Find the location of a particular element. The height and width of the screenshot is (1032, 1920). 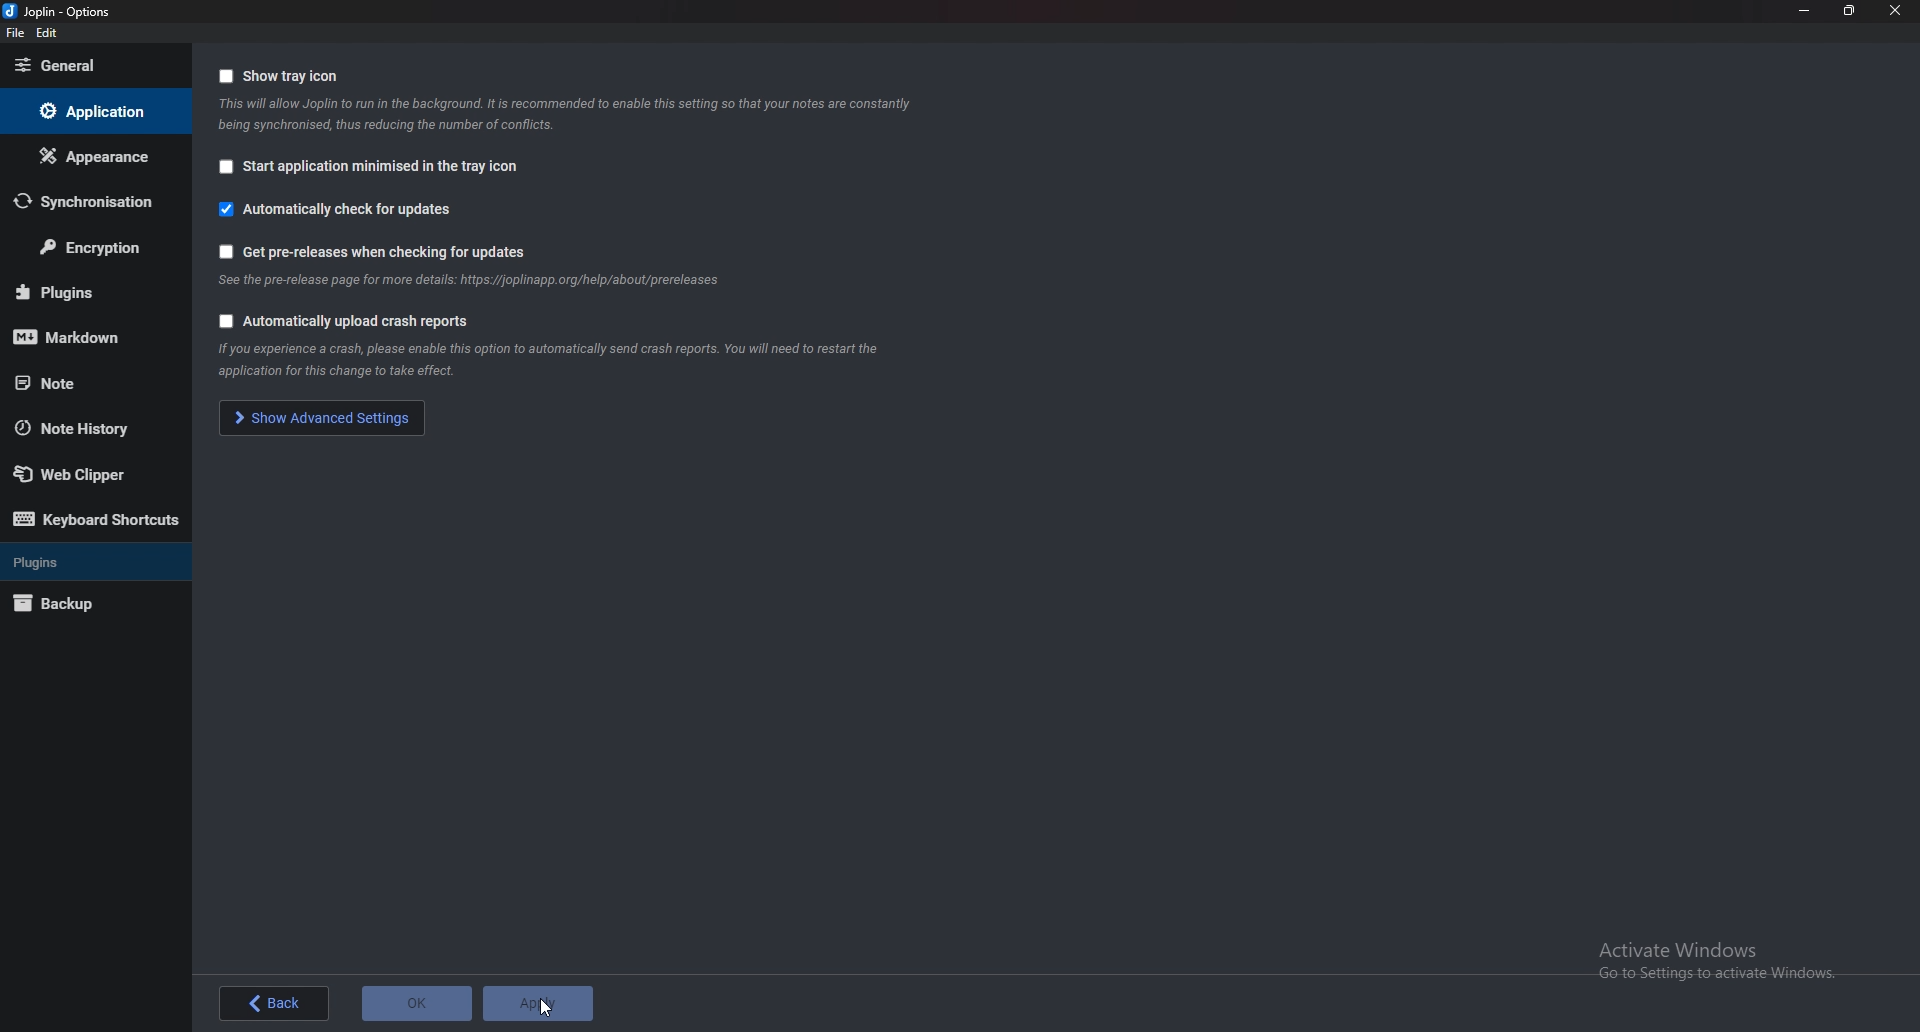

note is located at coordinates (81, 383).